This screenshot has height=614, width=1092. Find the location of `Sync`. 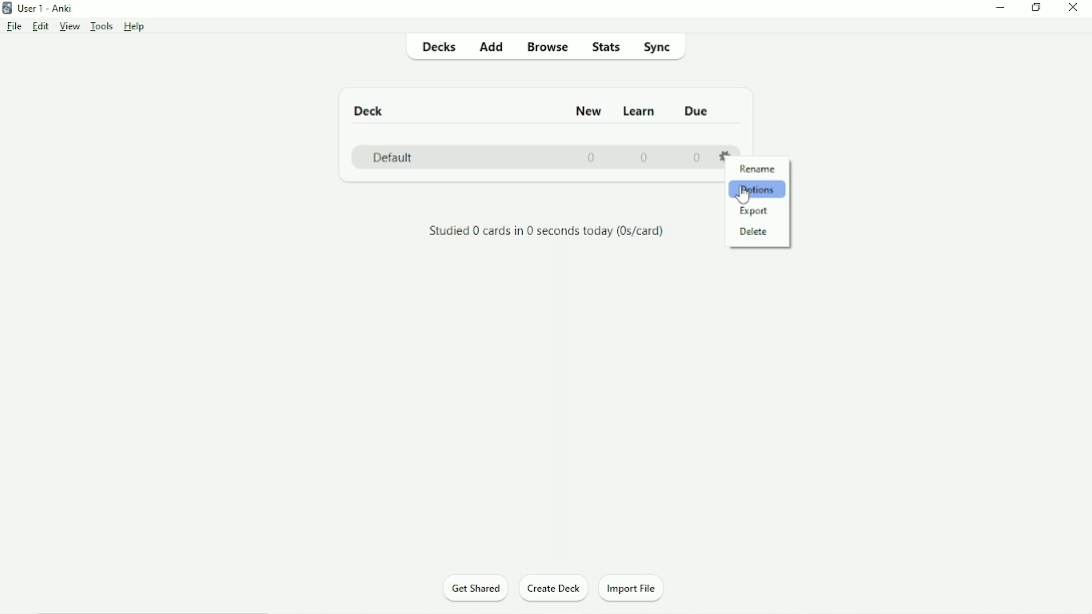

Sync is located at coordinates (666, 46).